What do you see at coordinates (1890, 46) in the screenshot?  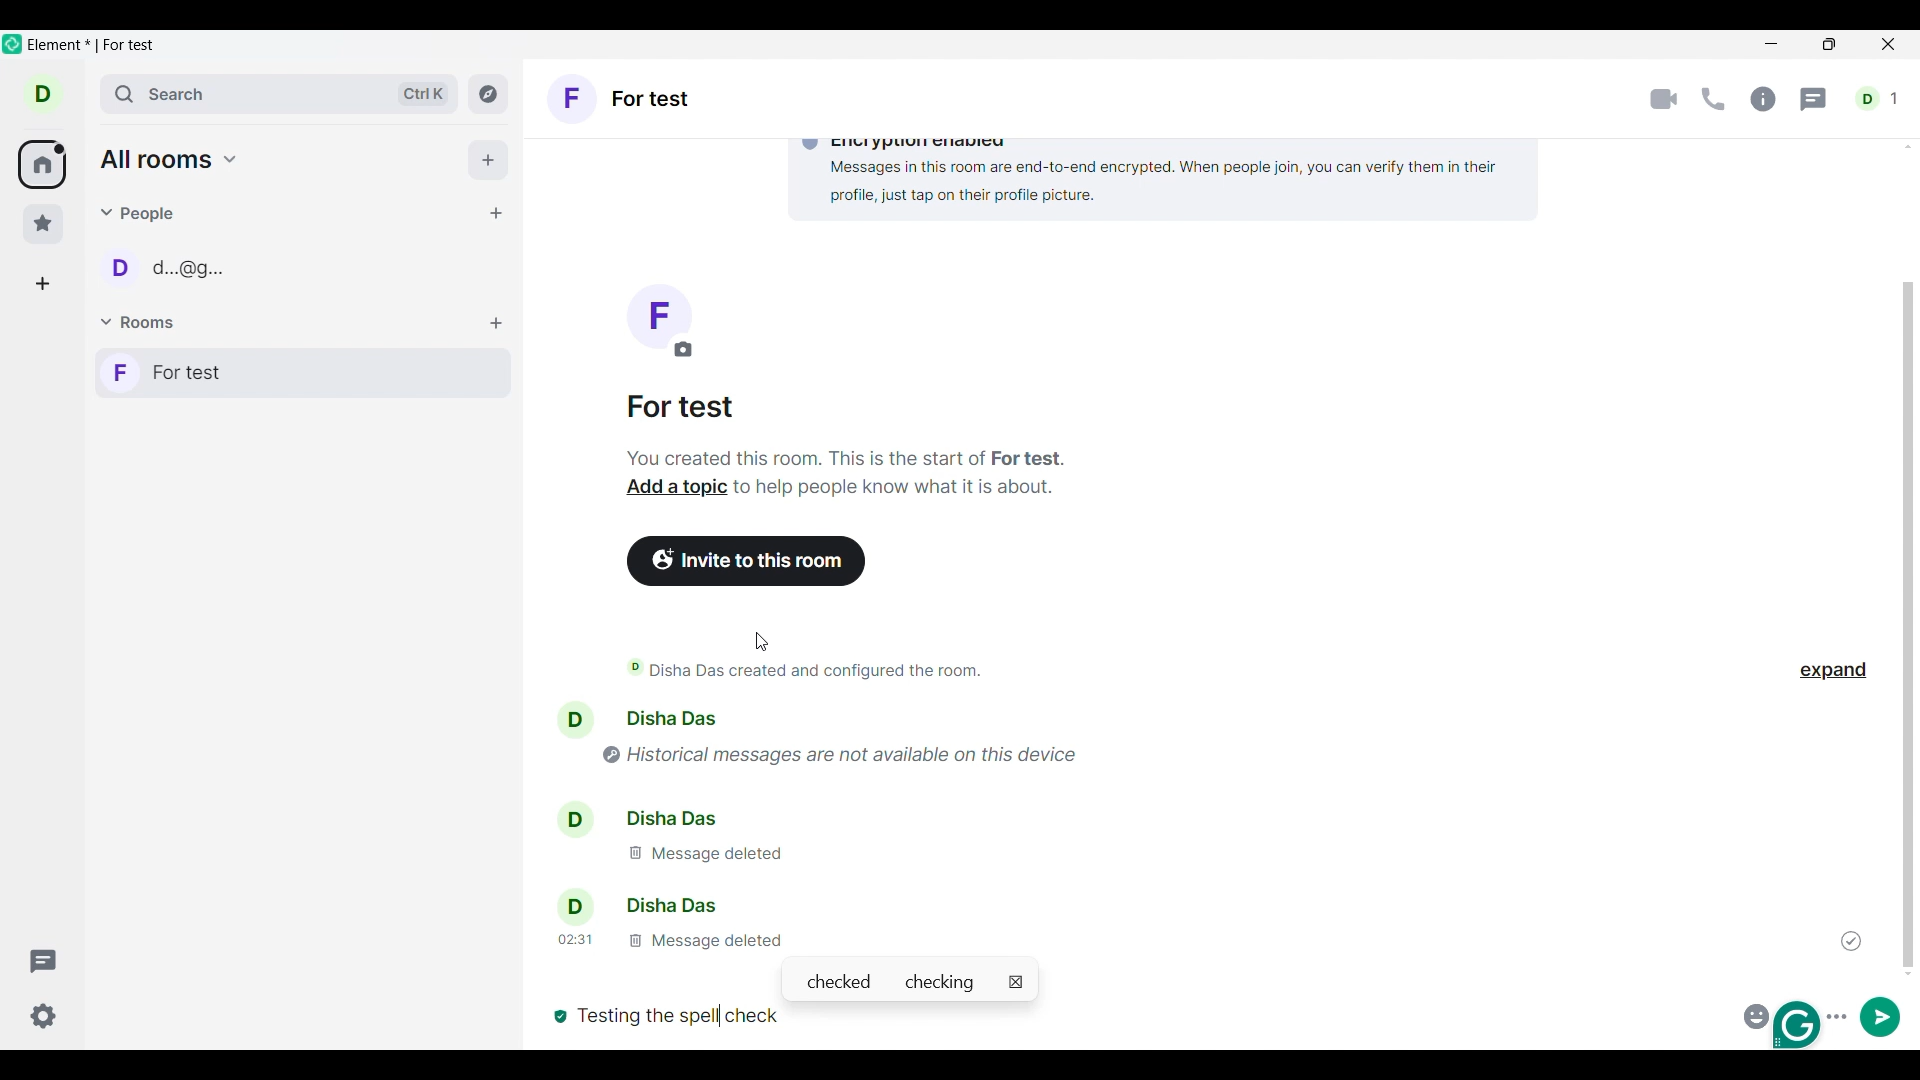 I see `Close interface` at bounding box center [1890, 46].